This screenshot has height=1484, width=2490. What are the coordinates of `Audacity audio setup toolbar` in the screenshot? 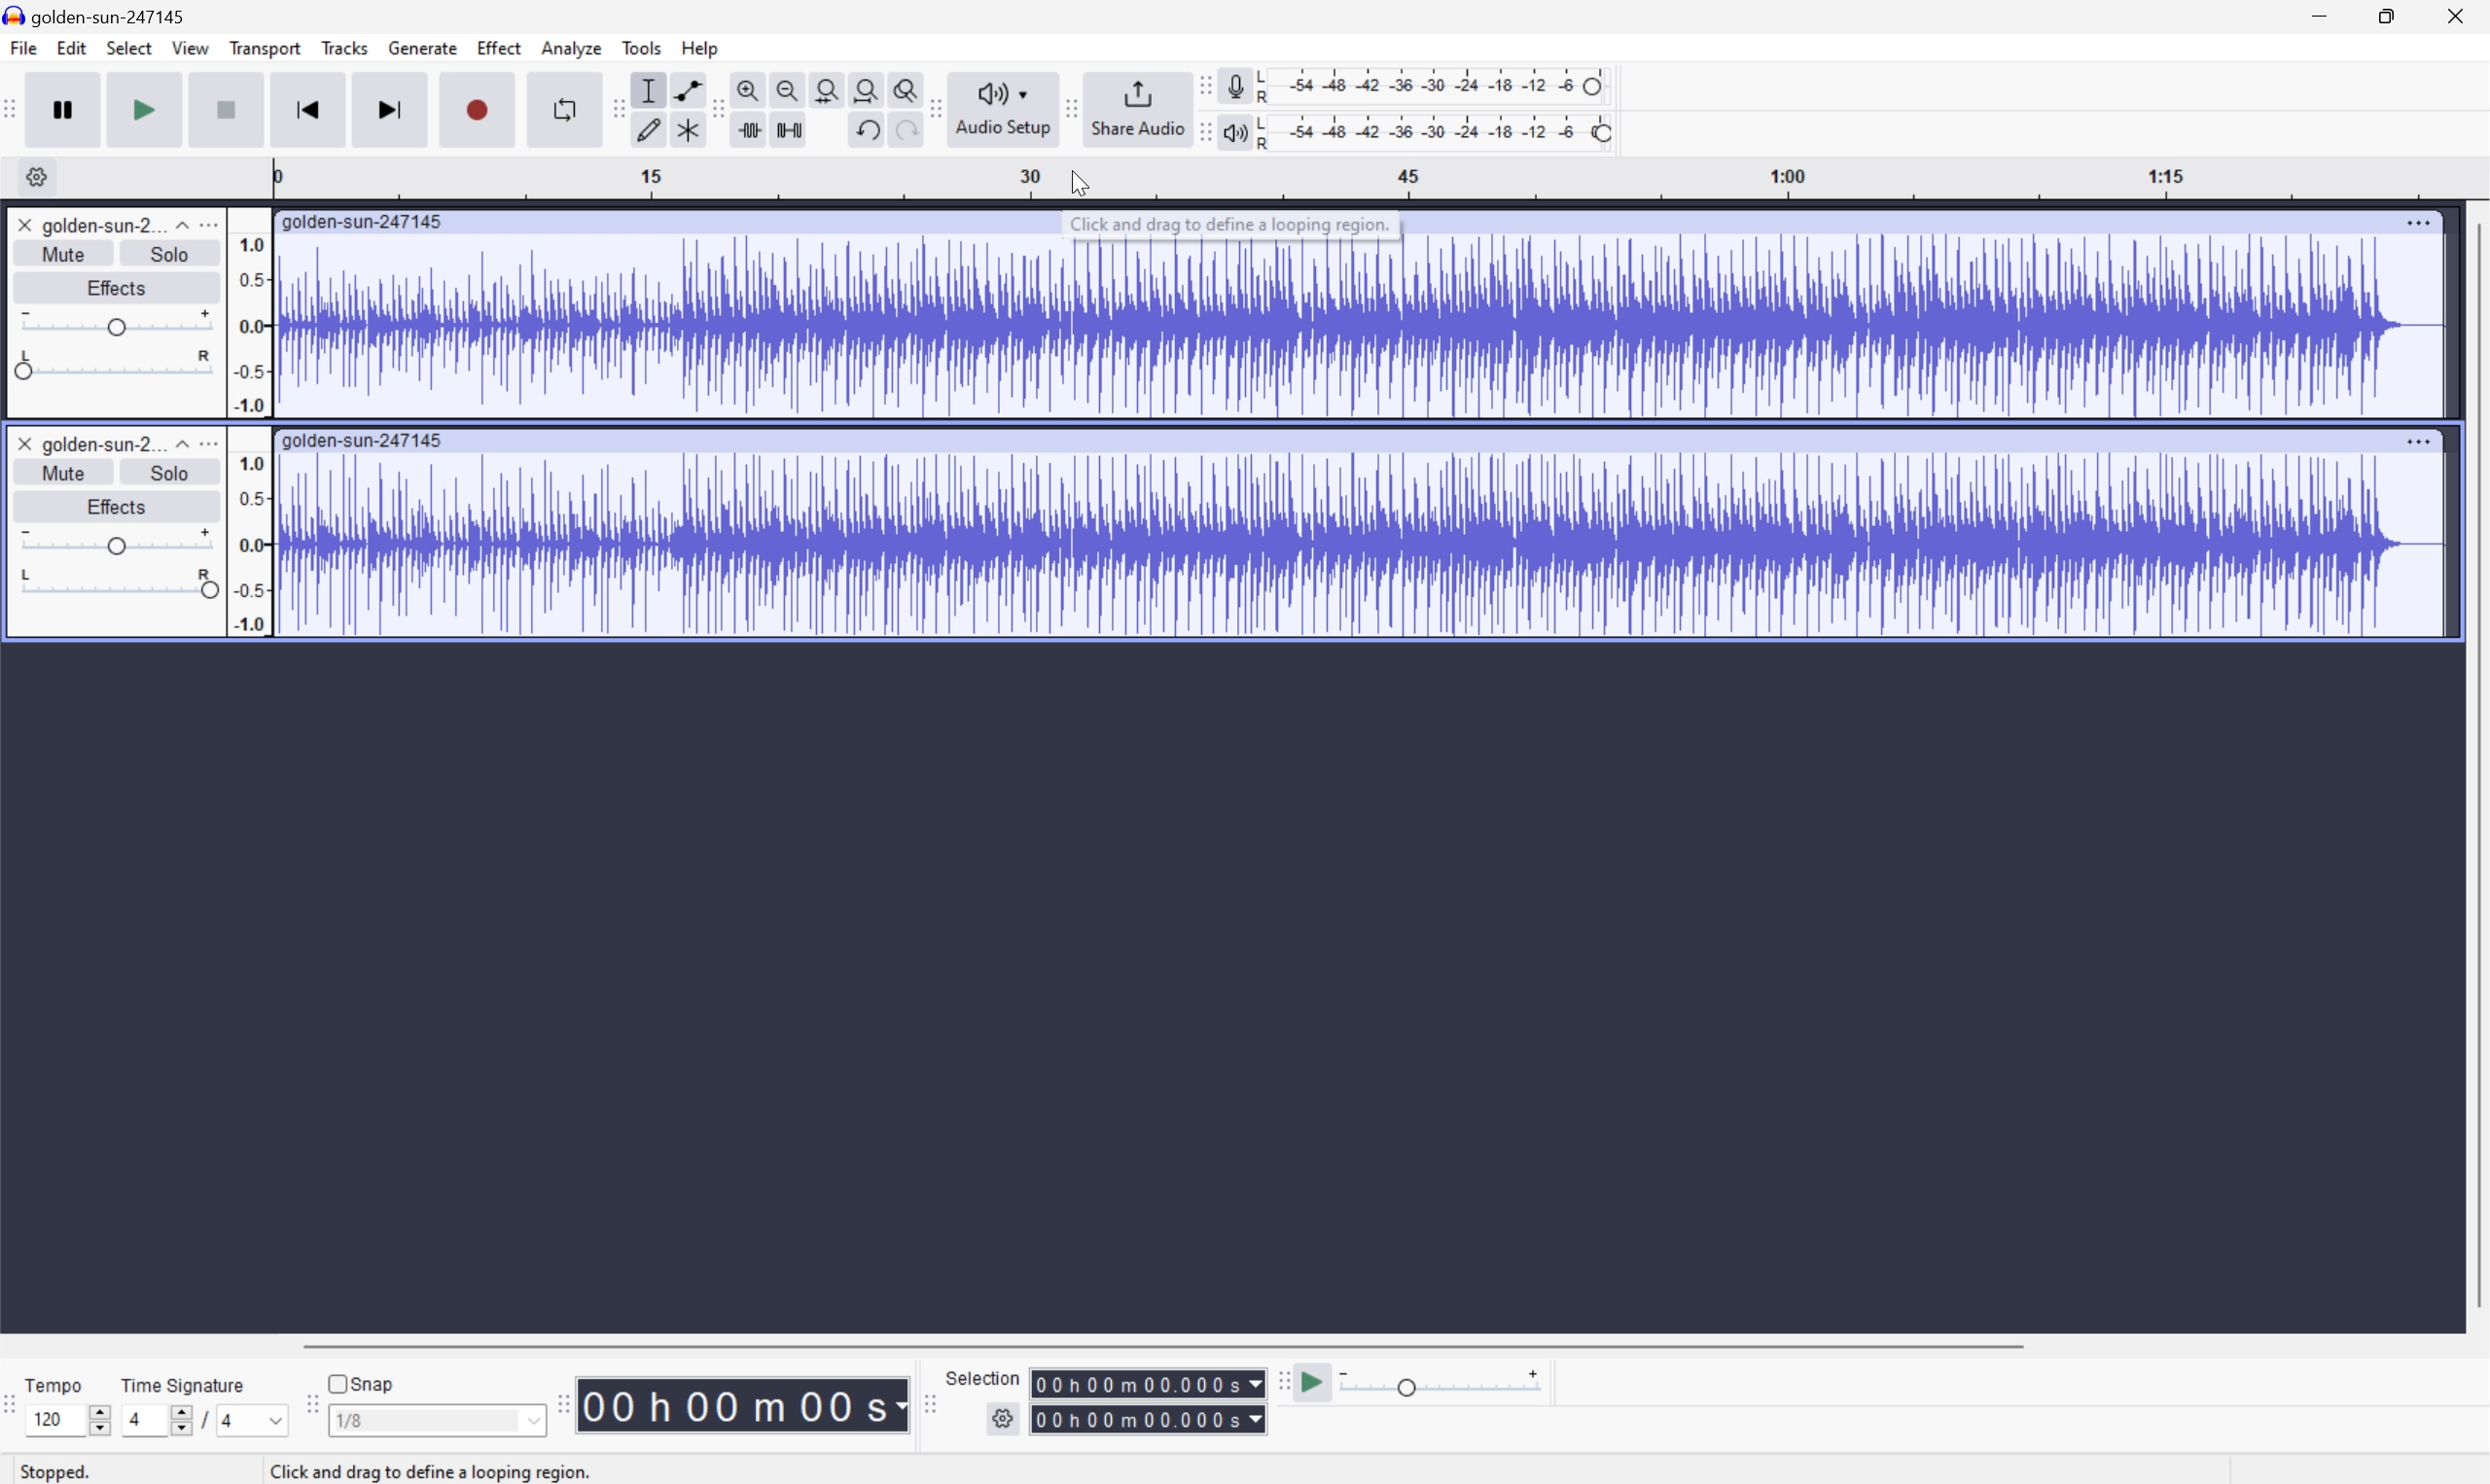 It's located at (932, 107).